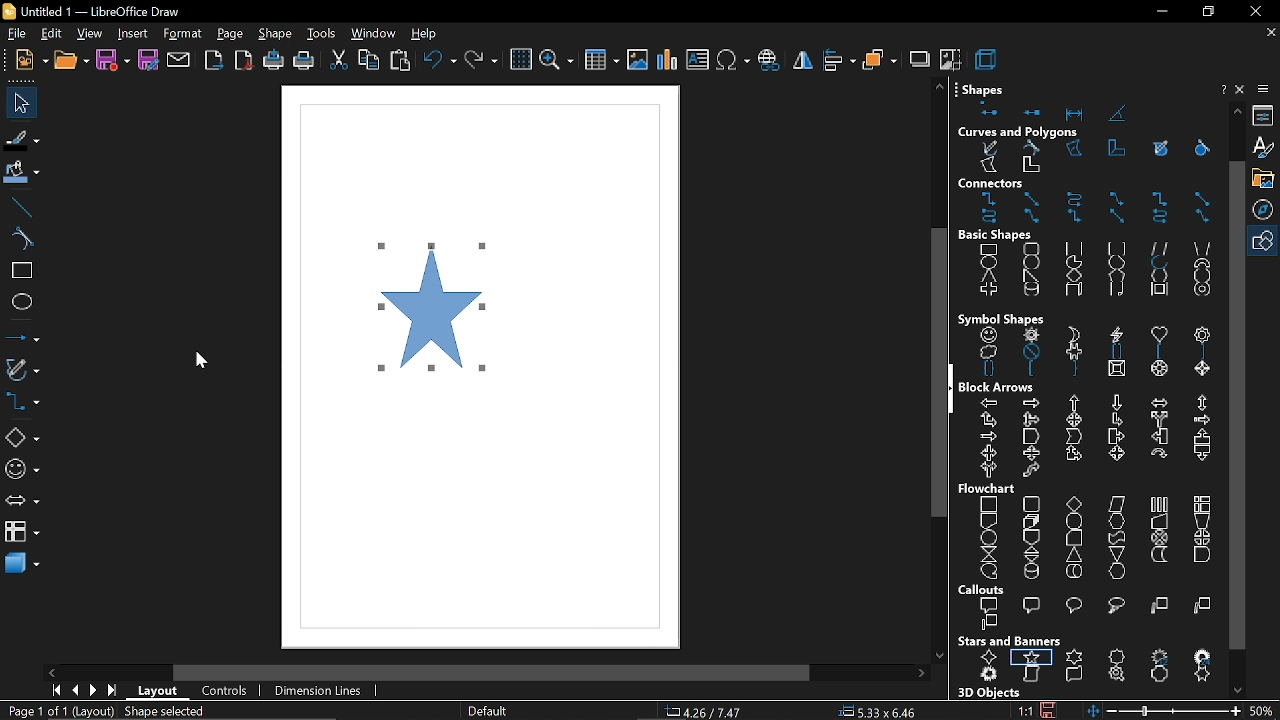  What do you see at coordinates (939, 372) in the screenshot?
I see `vertical scroll bar` at bounding box center [939, 372].